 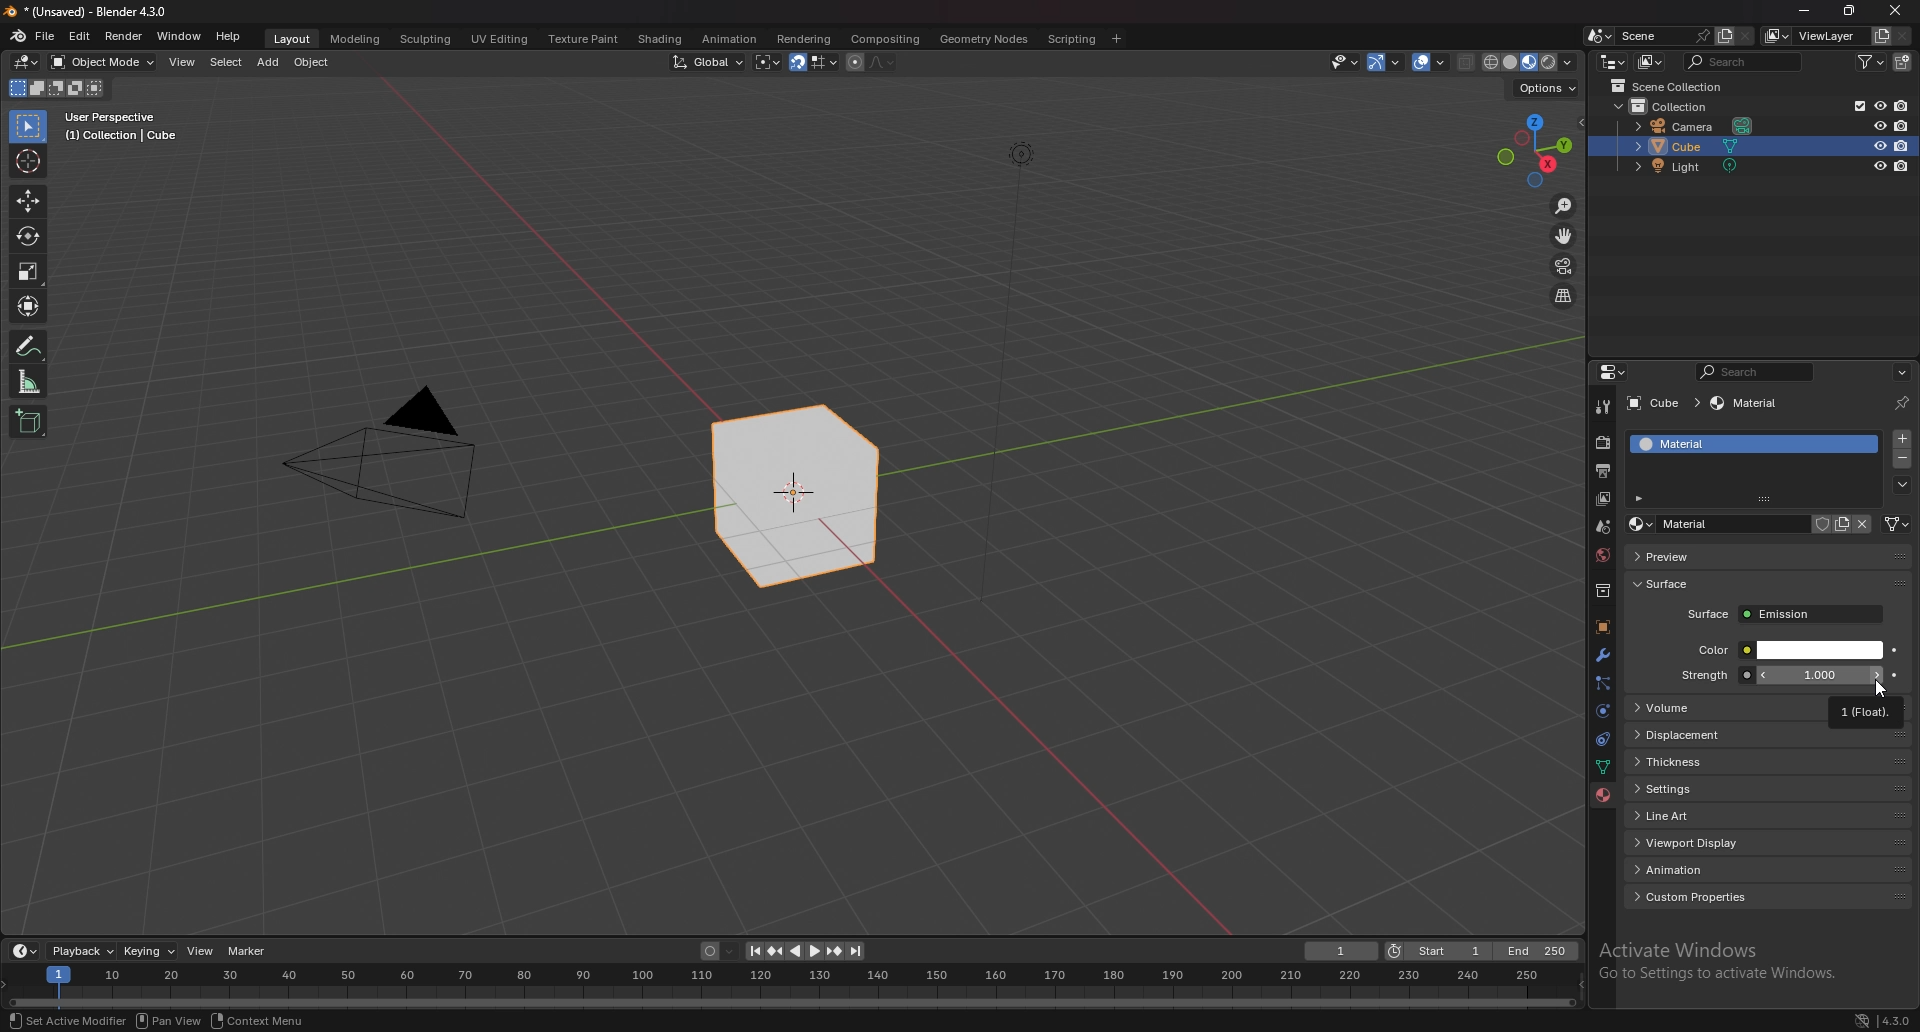 I want to click on collection, so click(x=1682, y=106).